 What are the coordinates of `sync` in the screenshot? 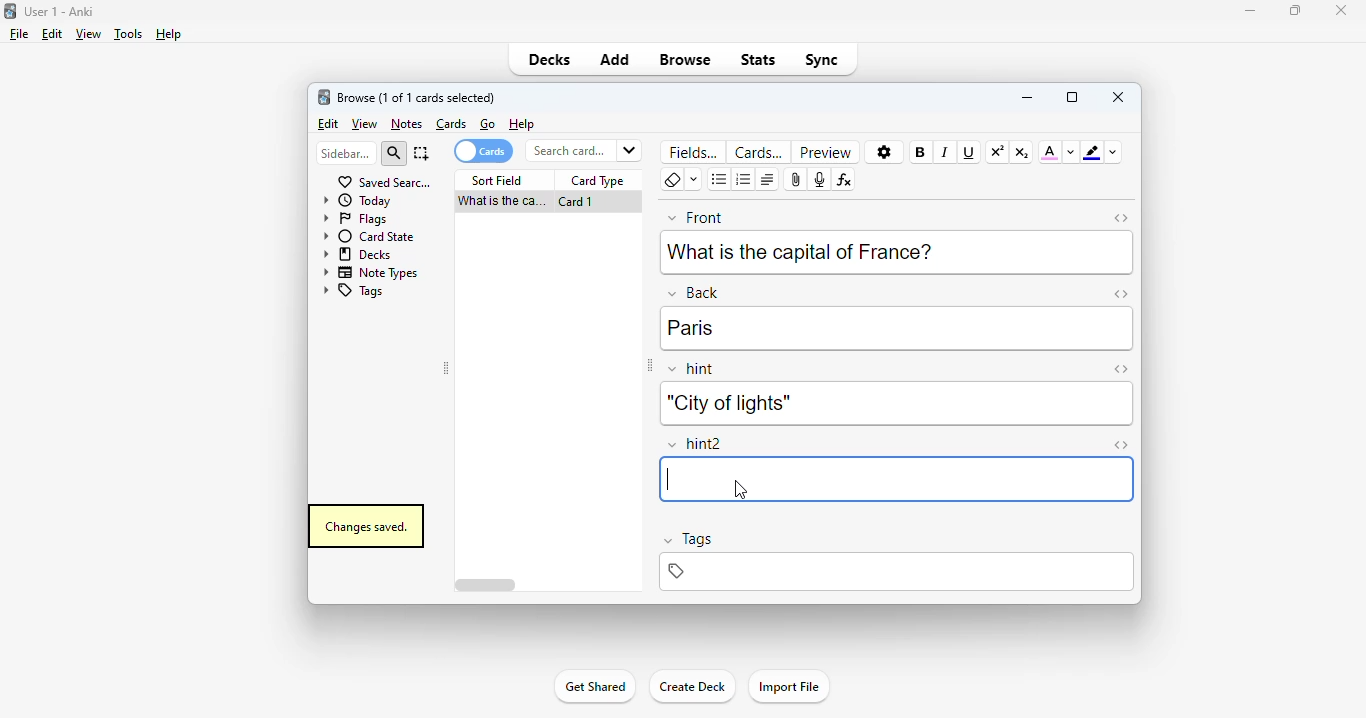 It's located at (820, 58).